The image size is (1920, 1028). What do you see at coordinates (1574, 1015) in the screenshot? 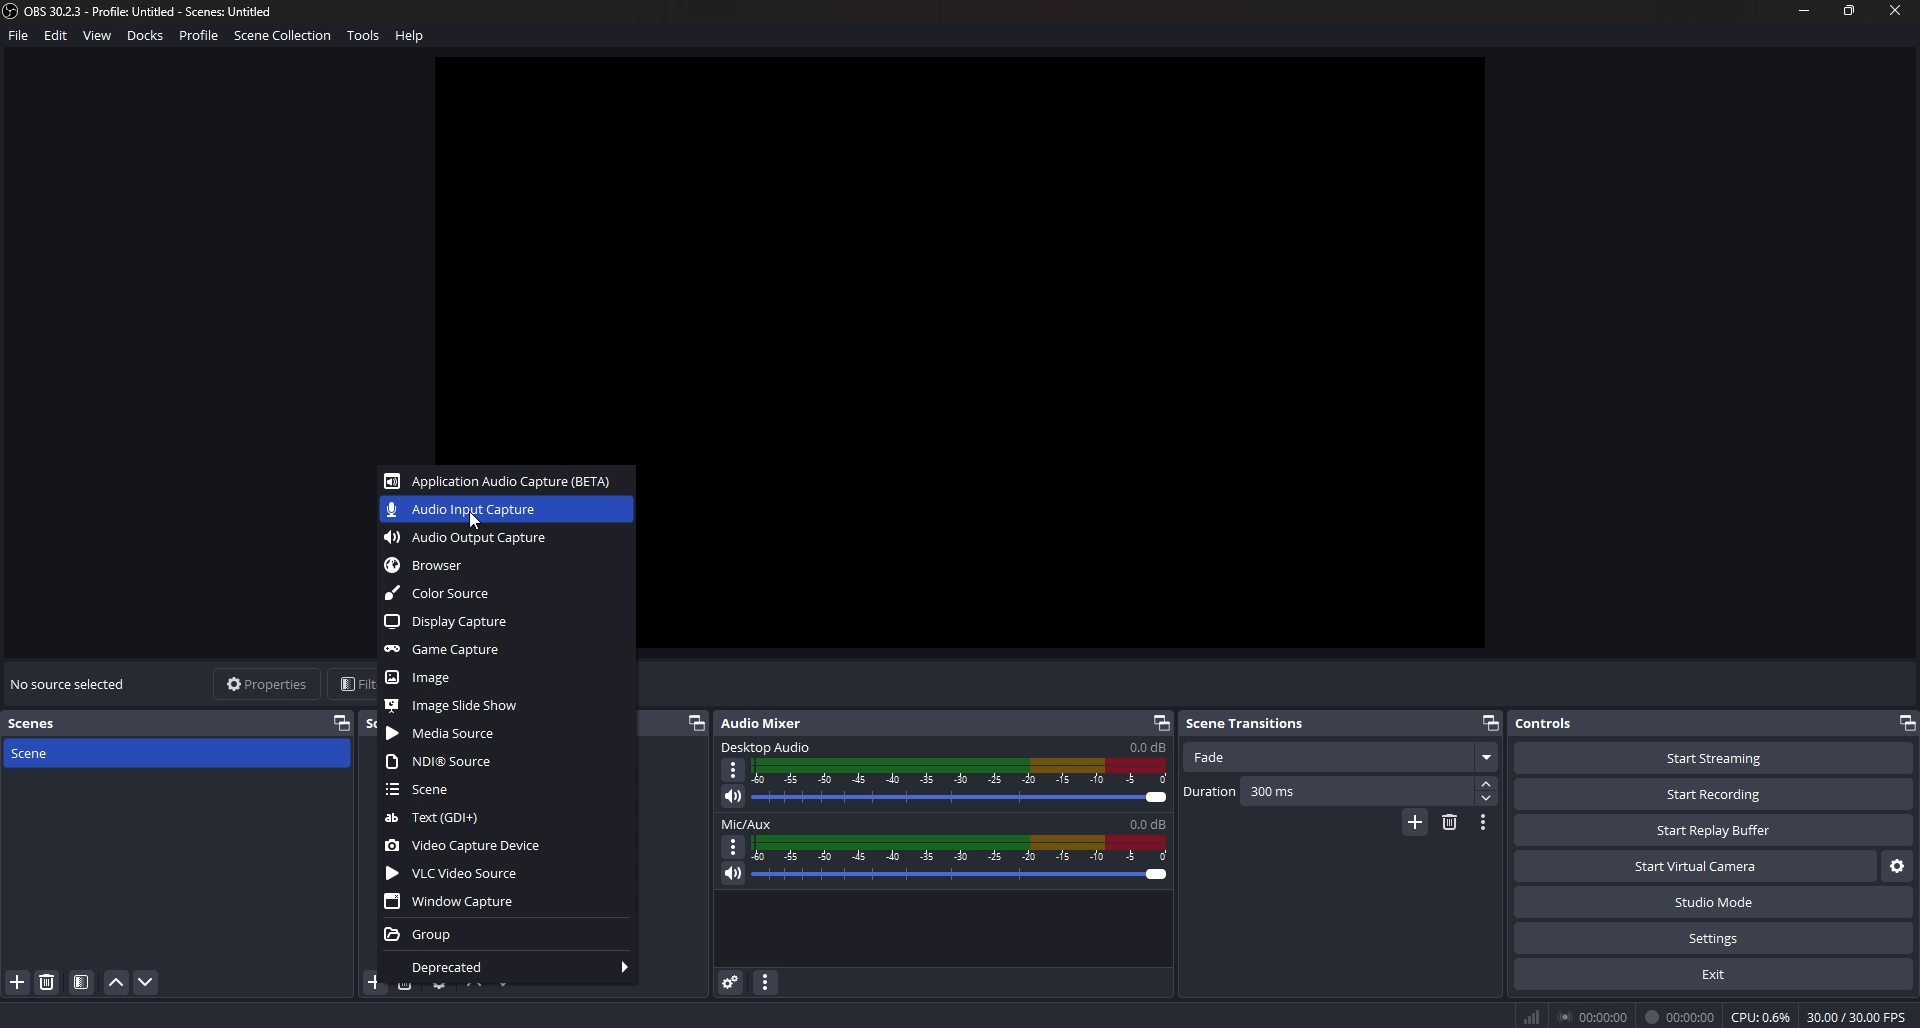
I see `® 00:00:00` at bounding box center [1574, 1015].